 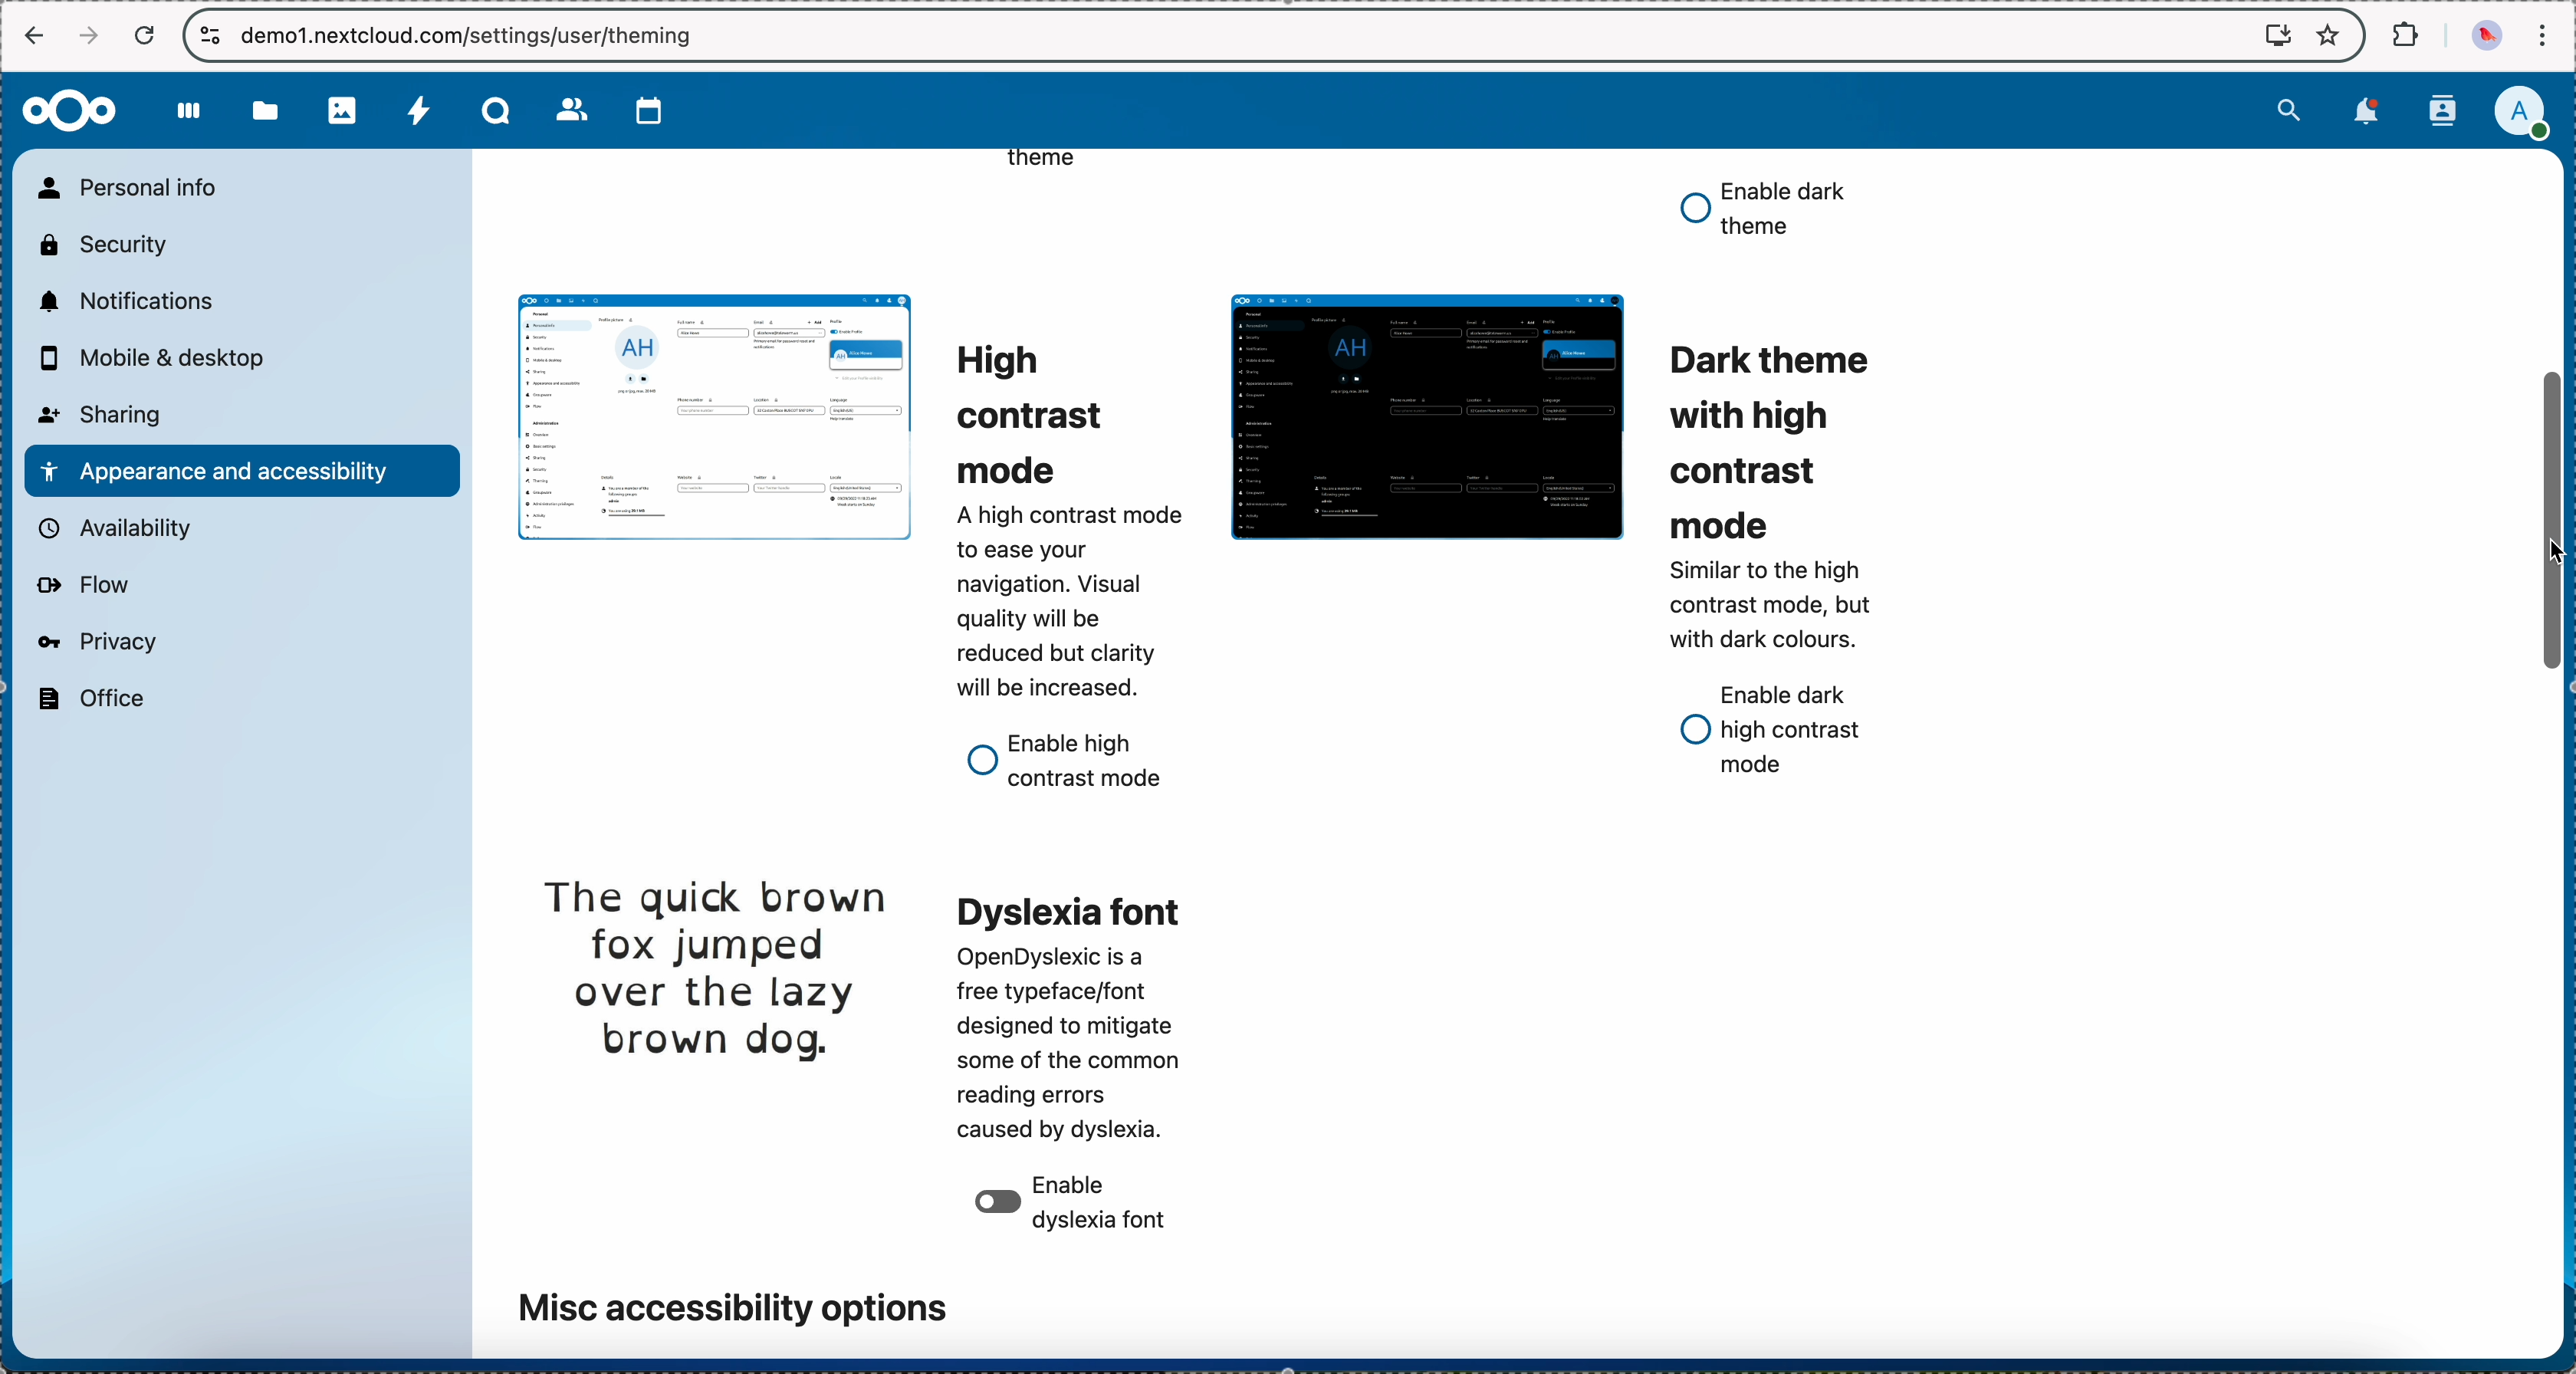 I want to click on navigate foward, so click(x=90, y=34).